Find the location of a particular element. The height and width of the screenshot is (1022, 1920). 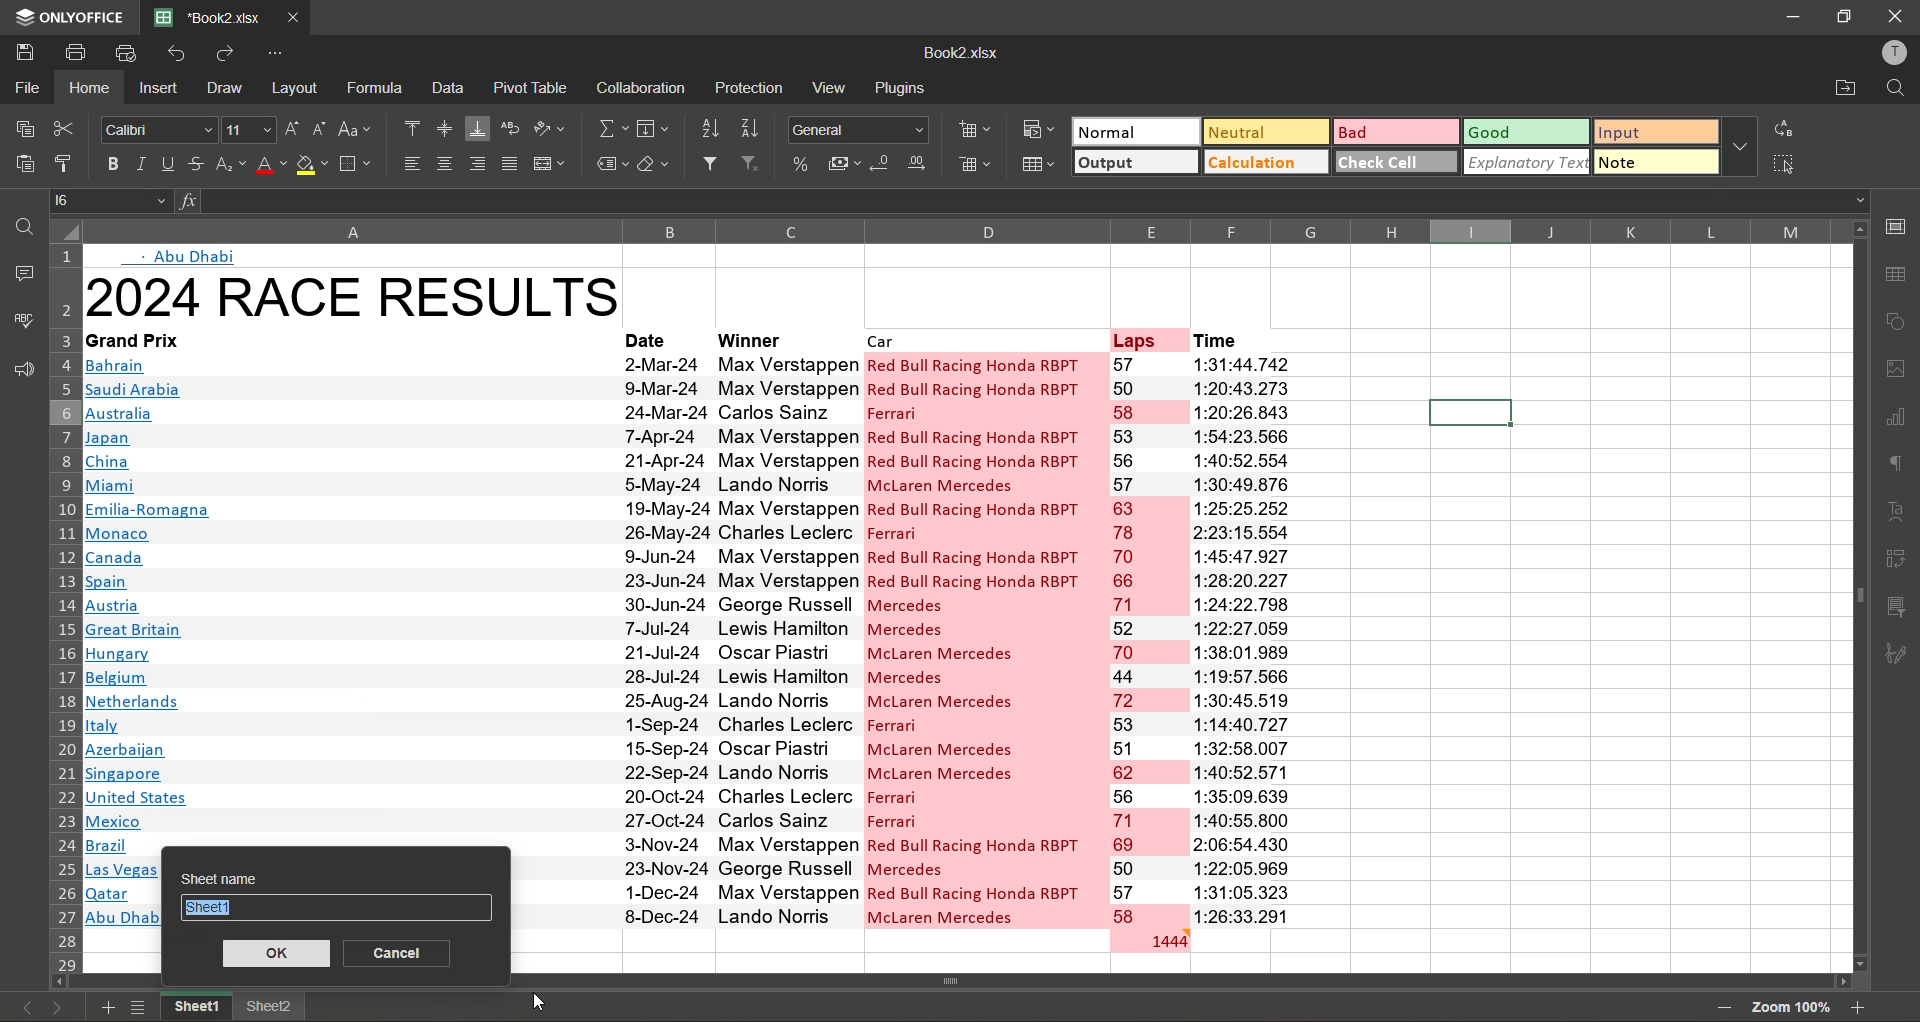

file name is located at coordinates (958, 52).